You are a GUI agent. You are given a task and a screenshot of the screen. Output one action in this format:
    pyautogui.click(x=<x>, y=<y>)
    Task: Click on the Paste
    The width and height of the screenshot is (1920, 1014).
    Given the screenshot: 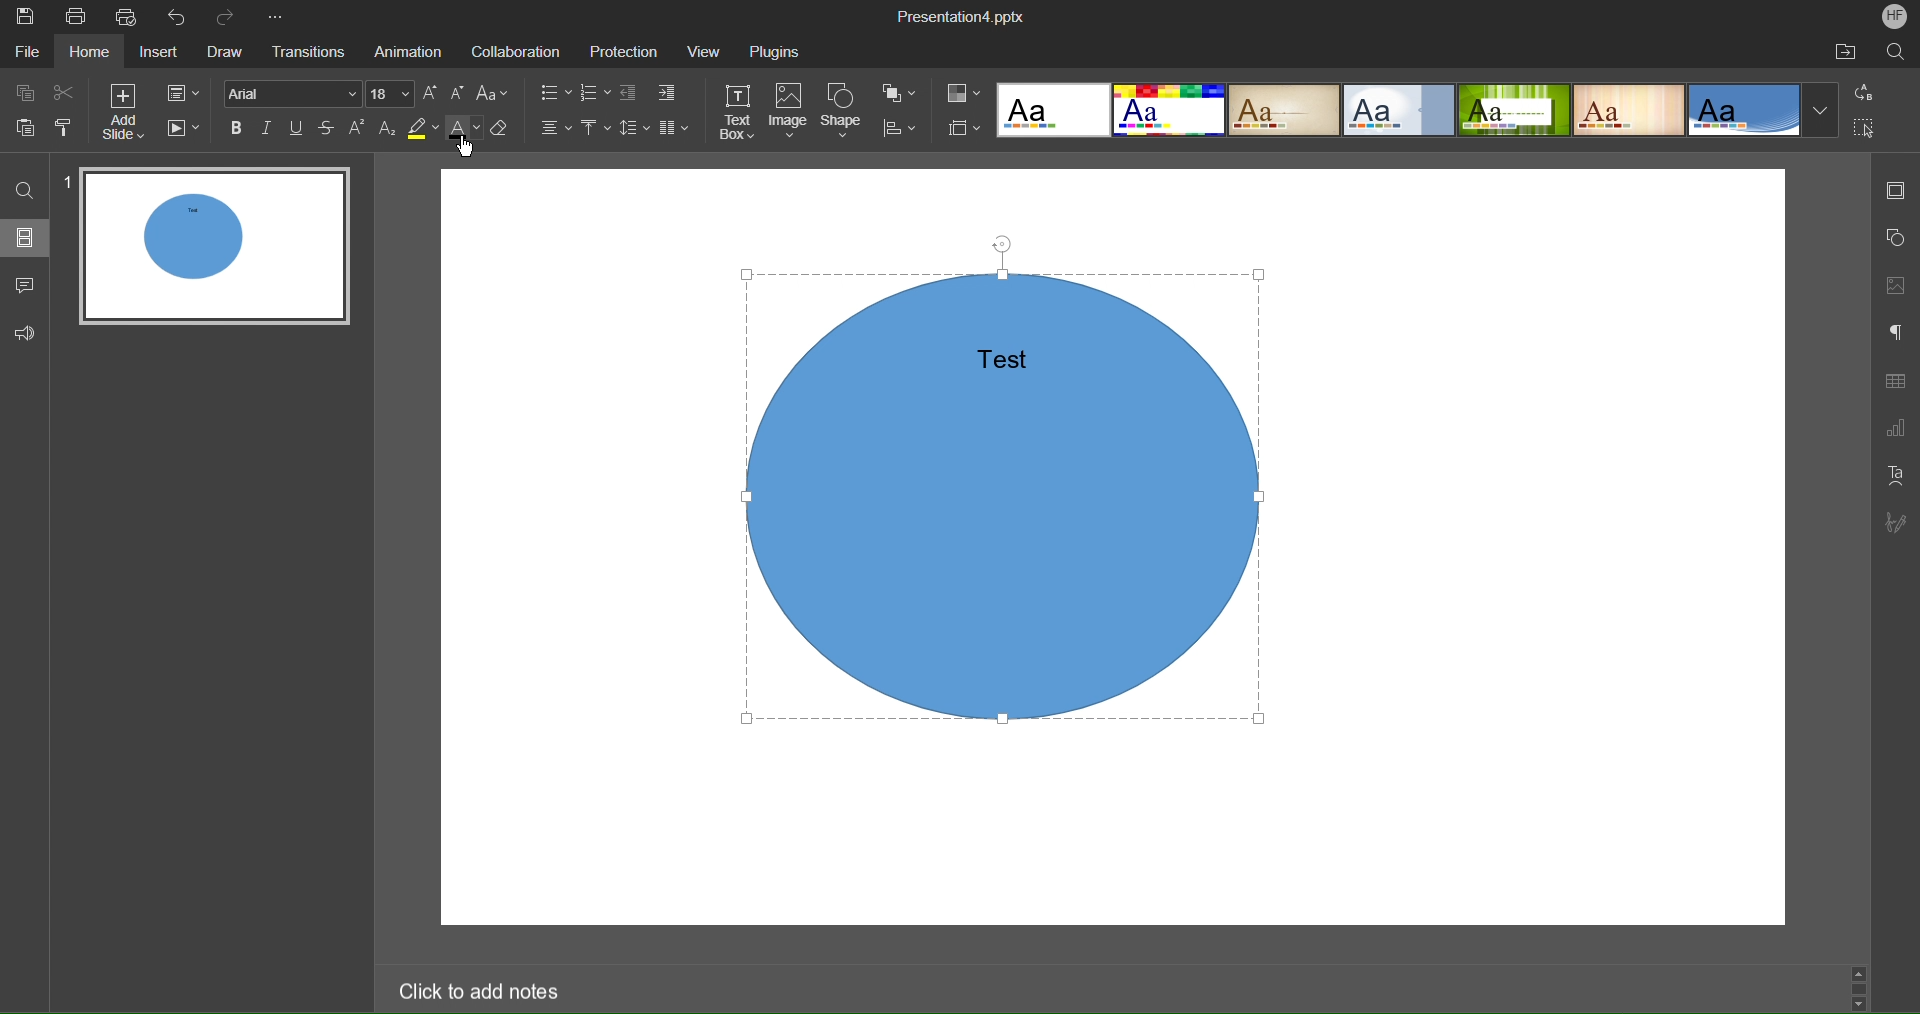 What is the action you would take?
    pyautogui.click(x=20, y=130)
    